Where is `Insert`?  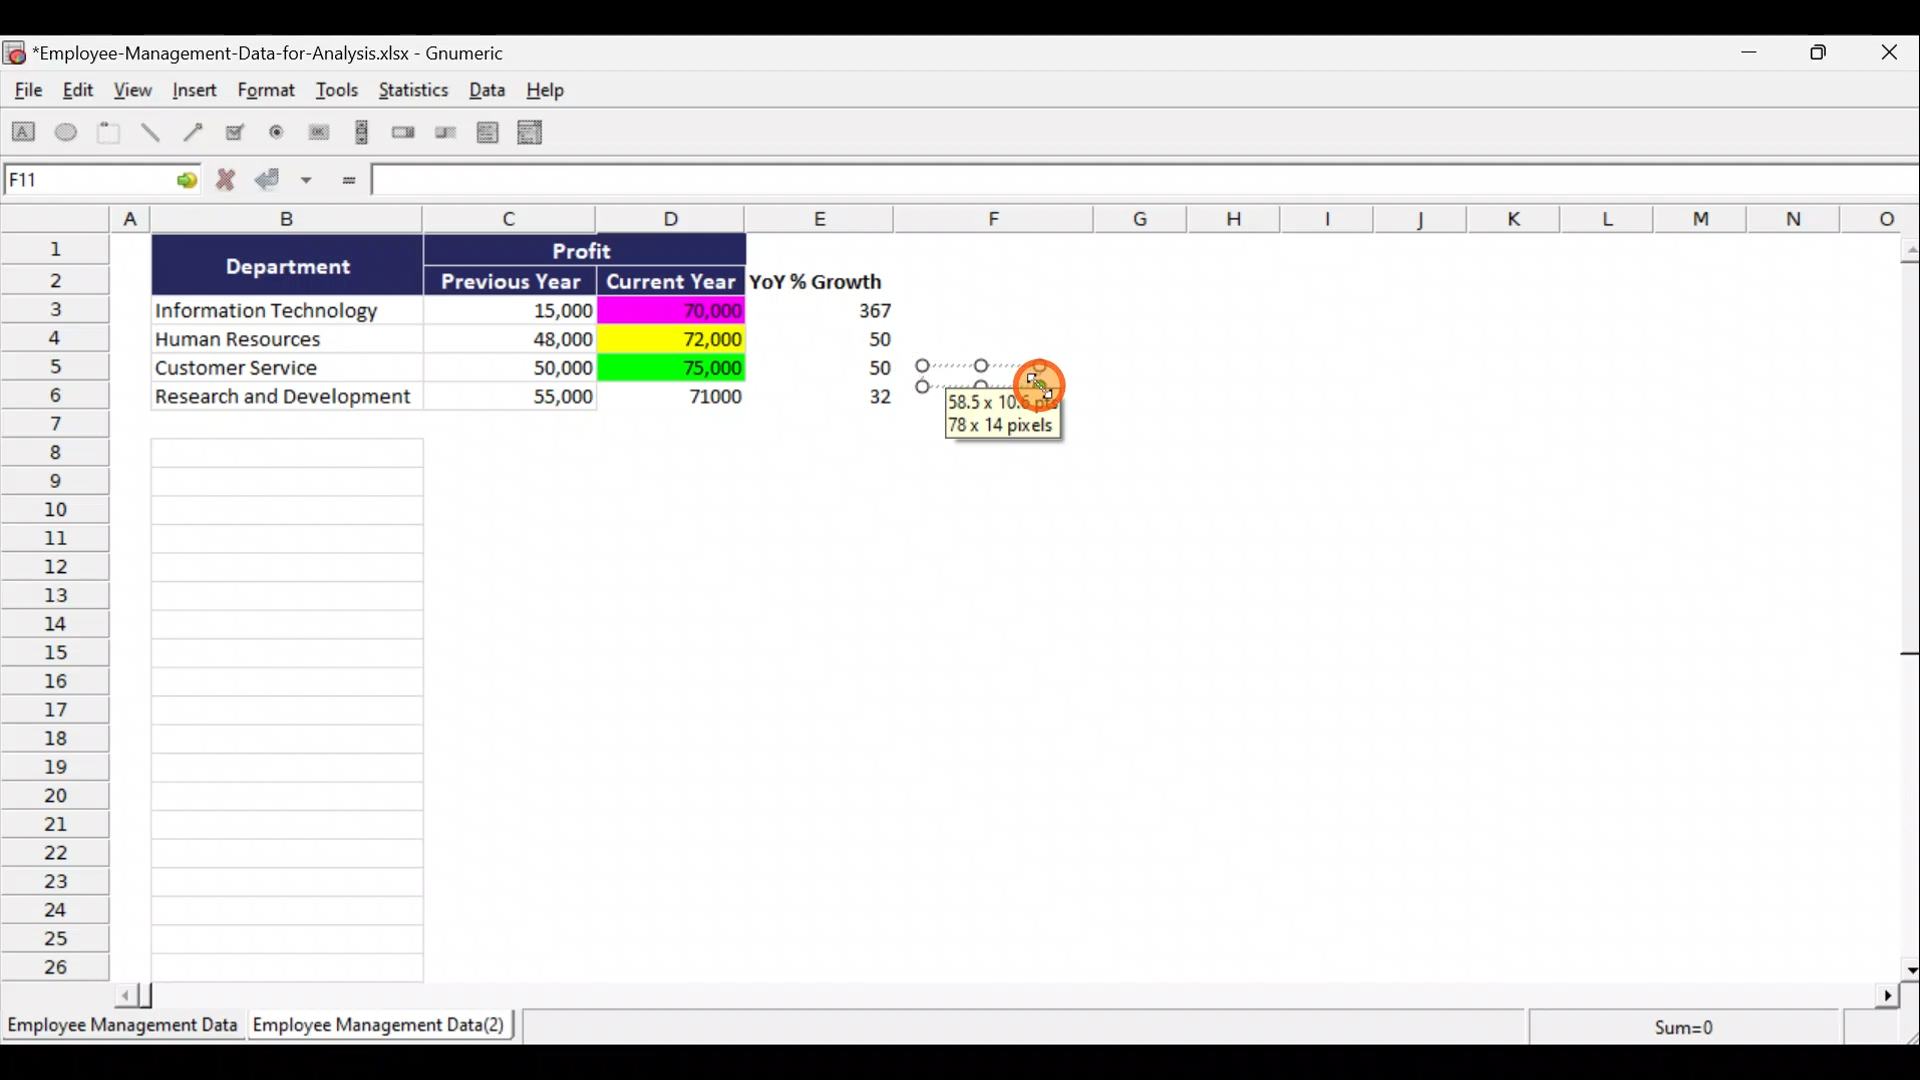 Insert is located at coordinates (194, 93).